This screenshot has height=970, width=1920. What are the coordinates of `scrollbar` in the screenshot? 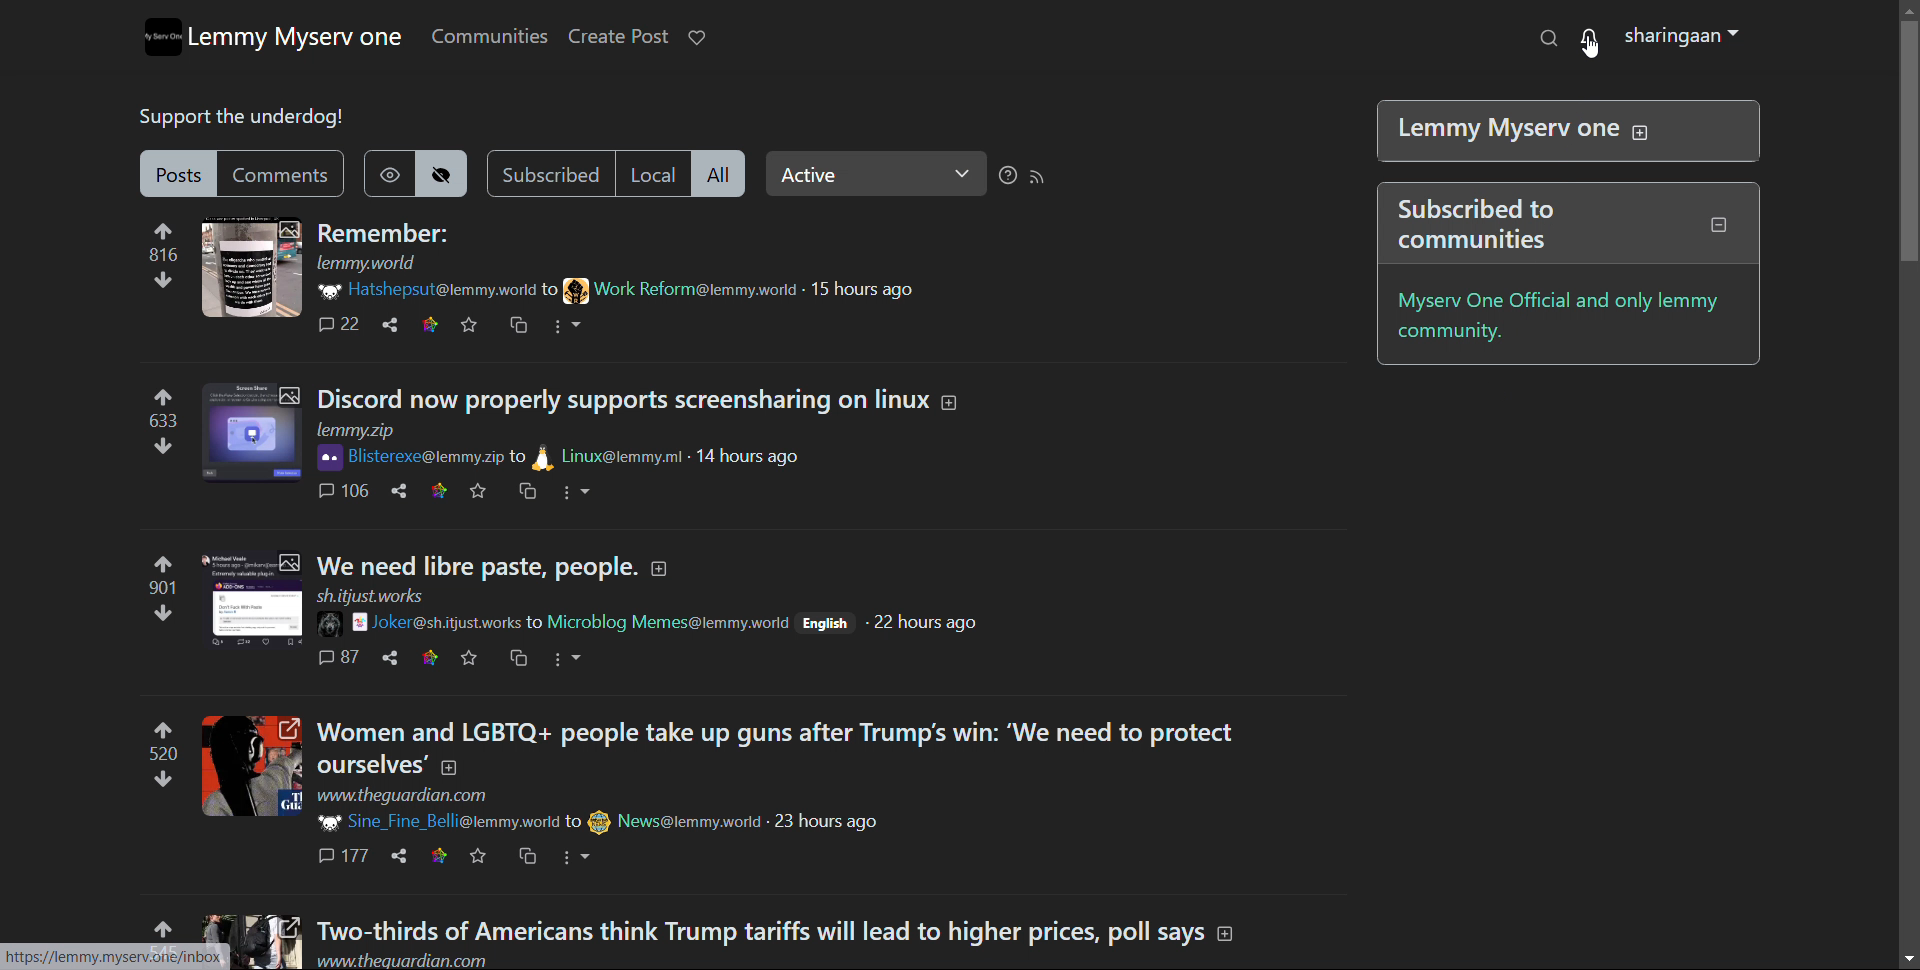 It's located at (1907, 139).